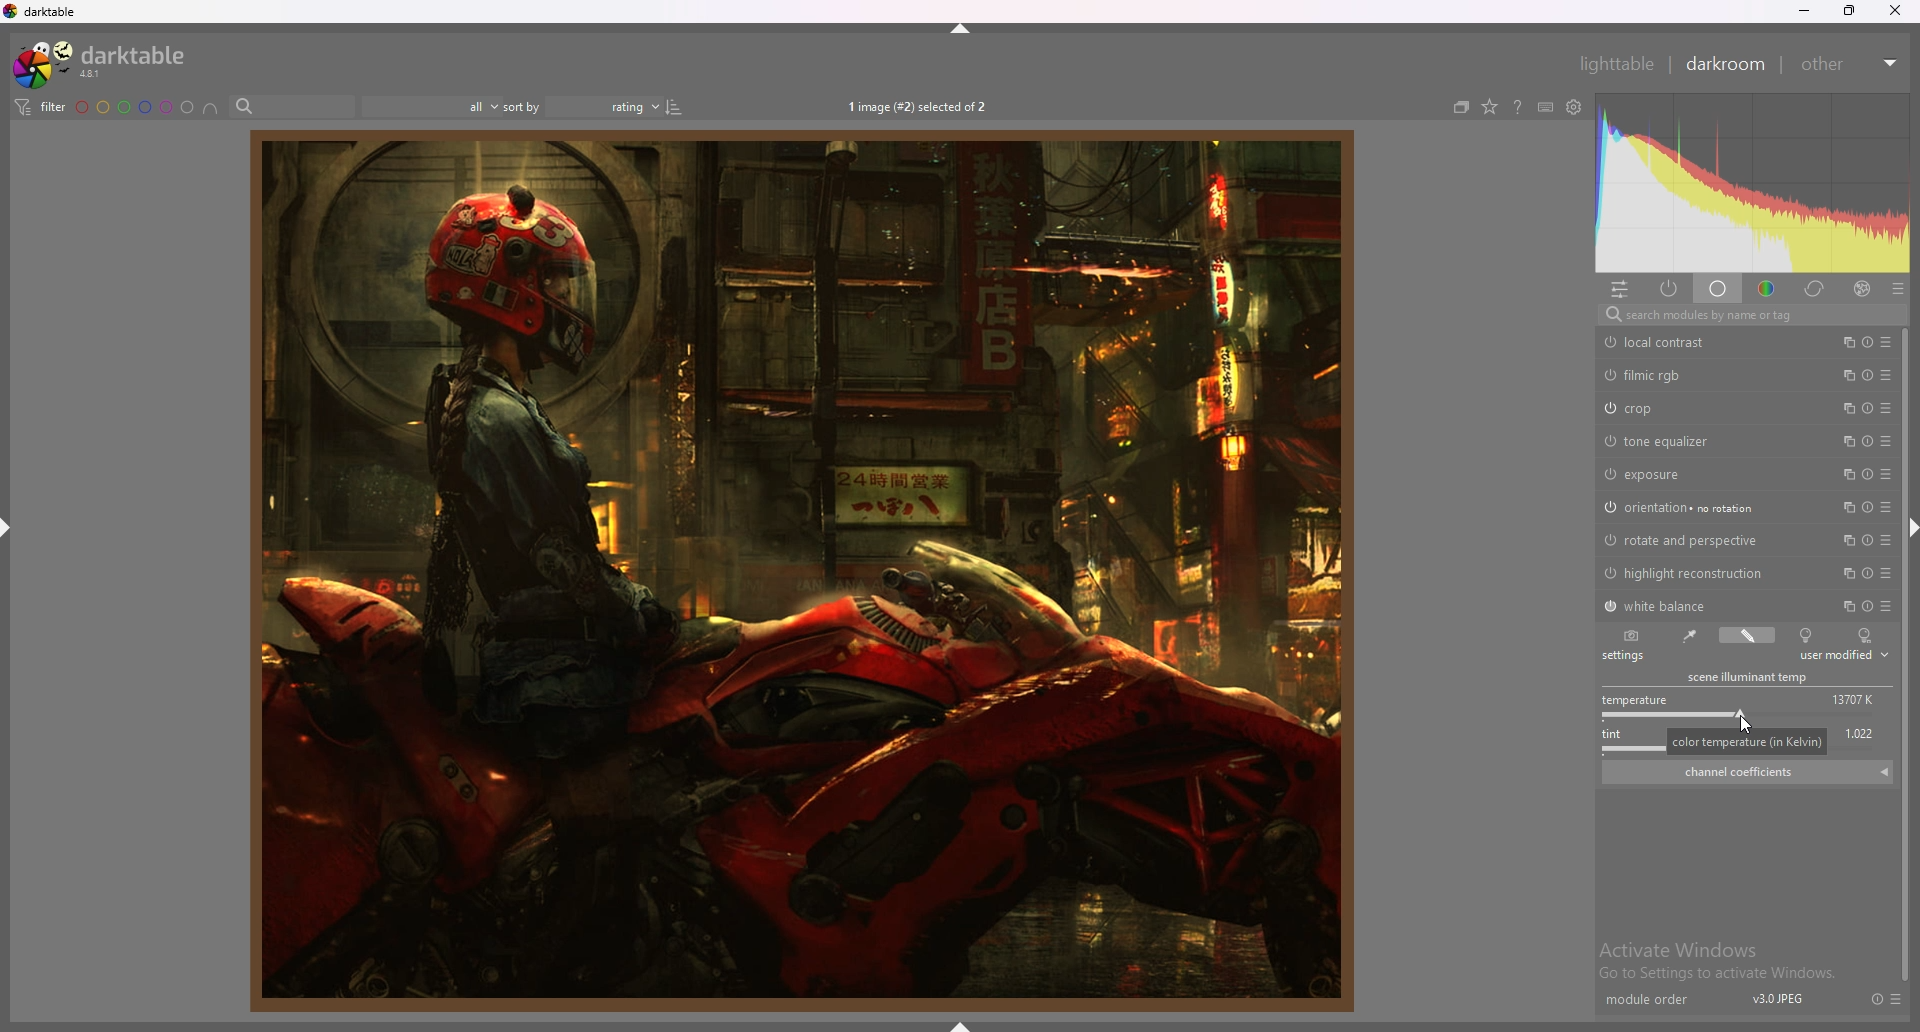 The image size is (1920, 1032). What do you see at coordinates (1844, 606) in the screenshot?
I see `multiple instances action` at bounding box center [1844, 606].